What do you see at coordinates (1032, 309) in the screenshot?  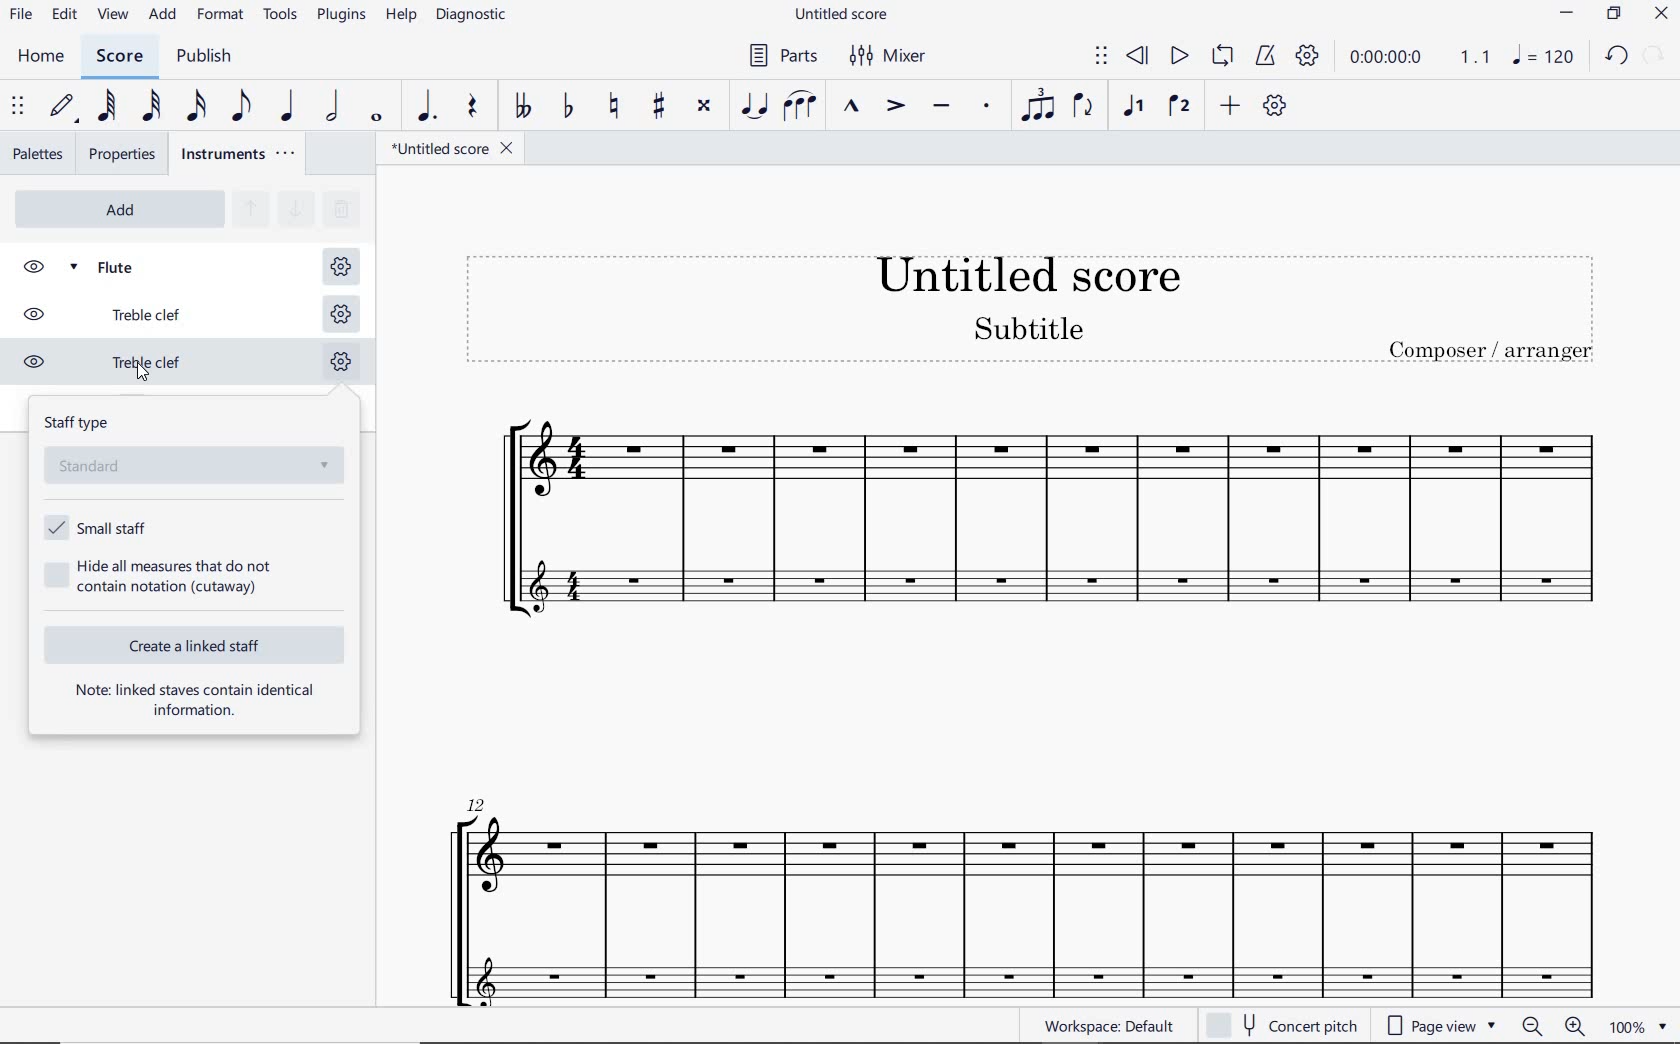 I see `Title` at bounding box center [1032, 309].